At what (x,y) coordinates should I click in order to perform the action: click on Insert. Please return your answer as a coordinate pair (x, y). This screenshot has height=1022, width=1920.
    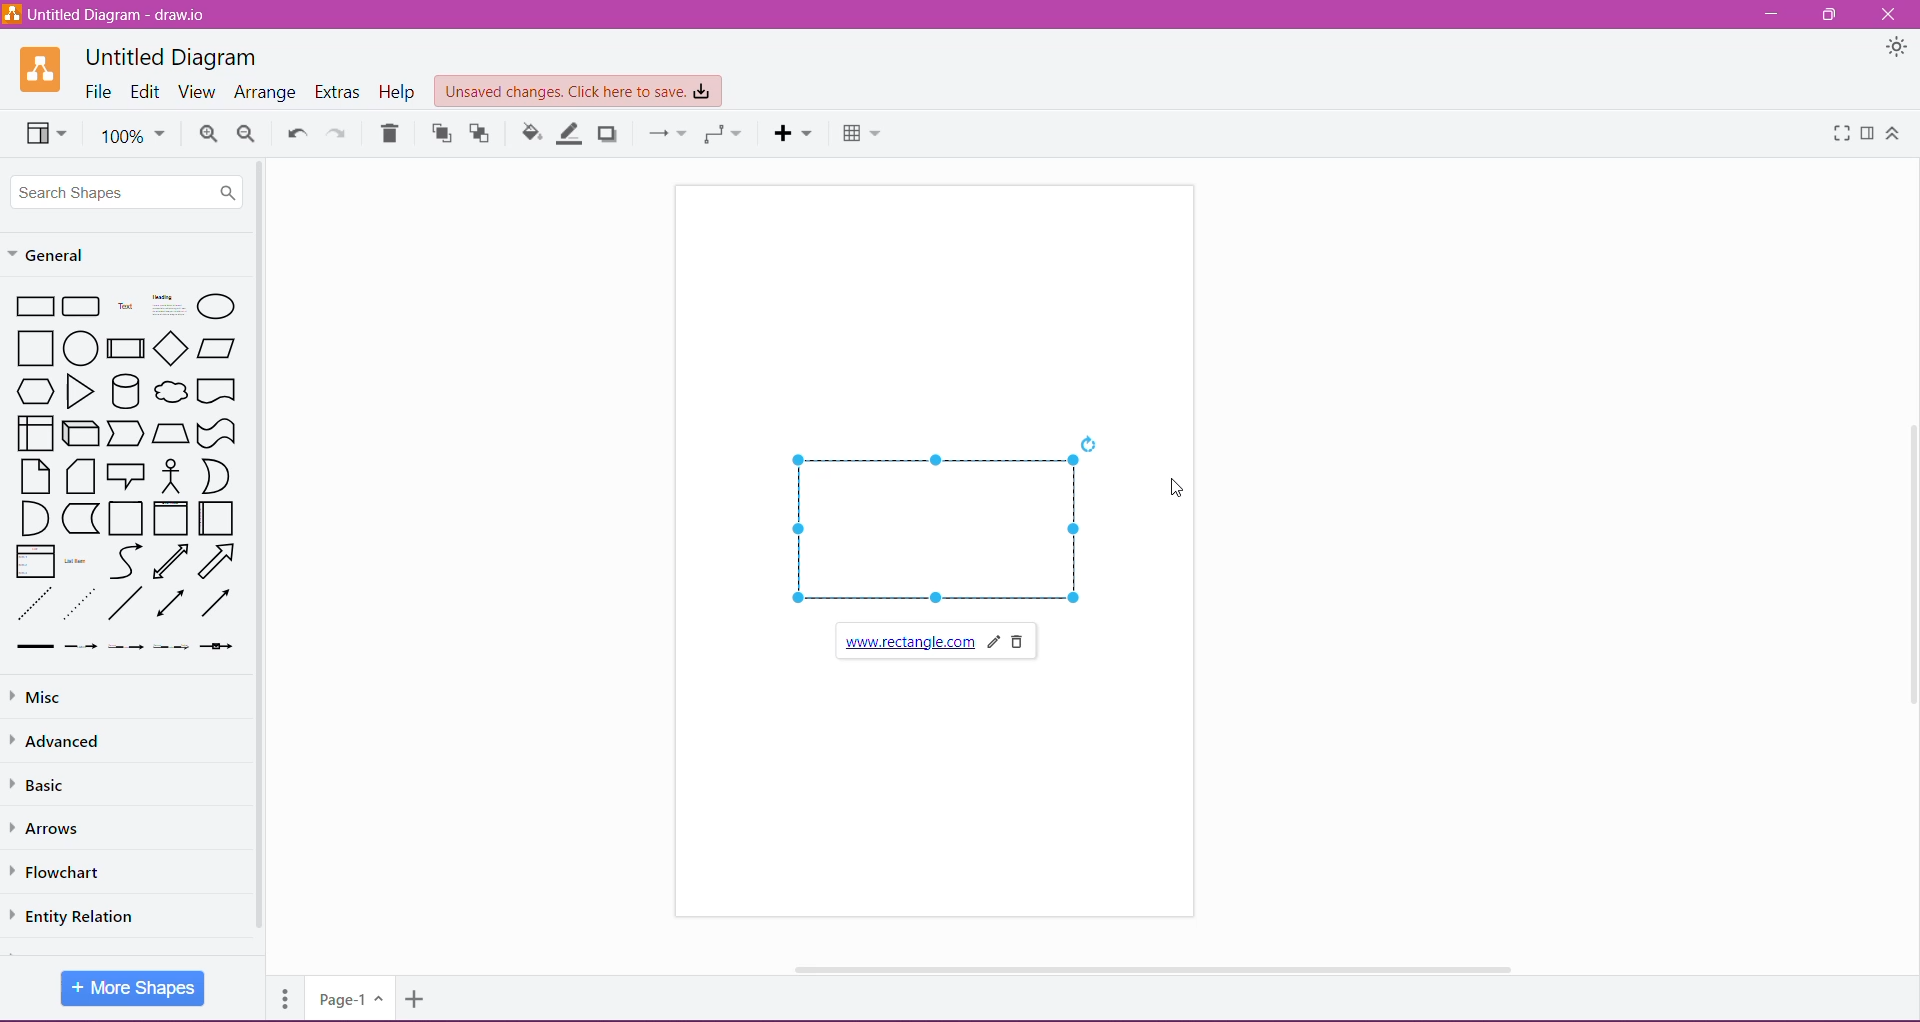
    Looking at the image, I should click on (792, 133).